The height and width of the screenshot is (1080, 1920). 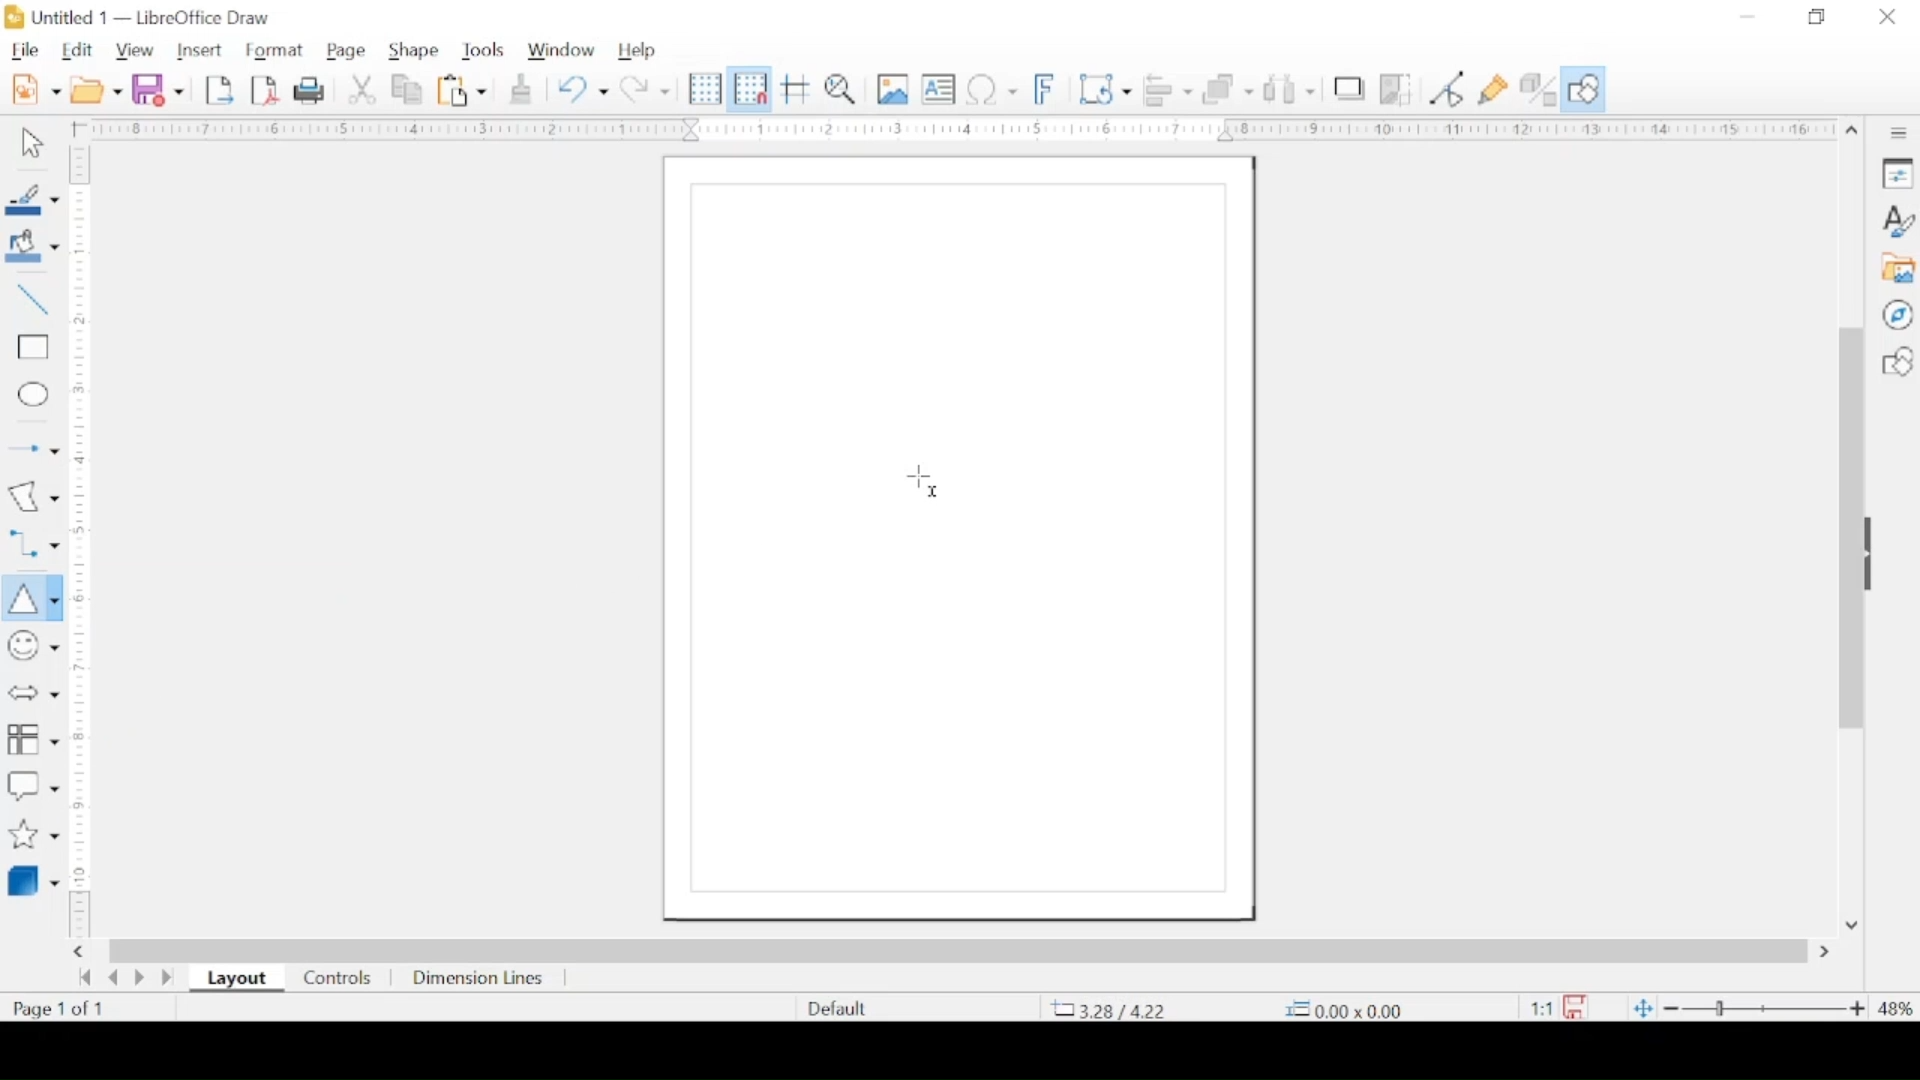 I want to click on help, so click(x=639, y=51).